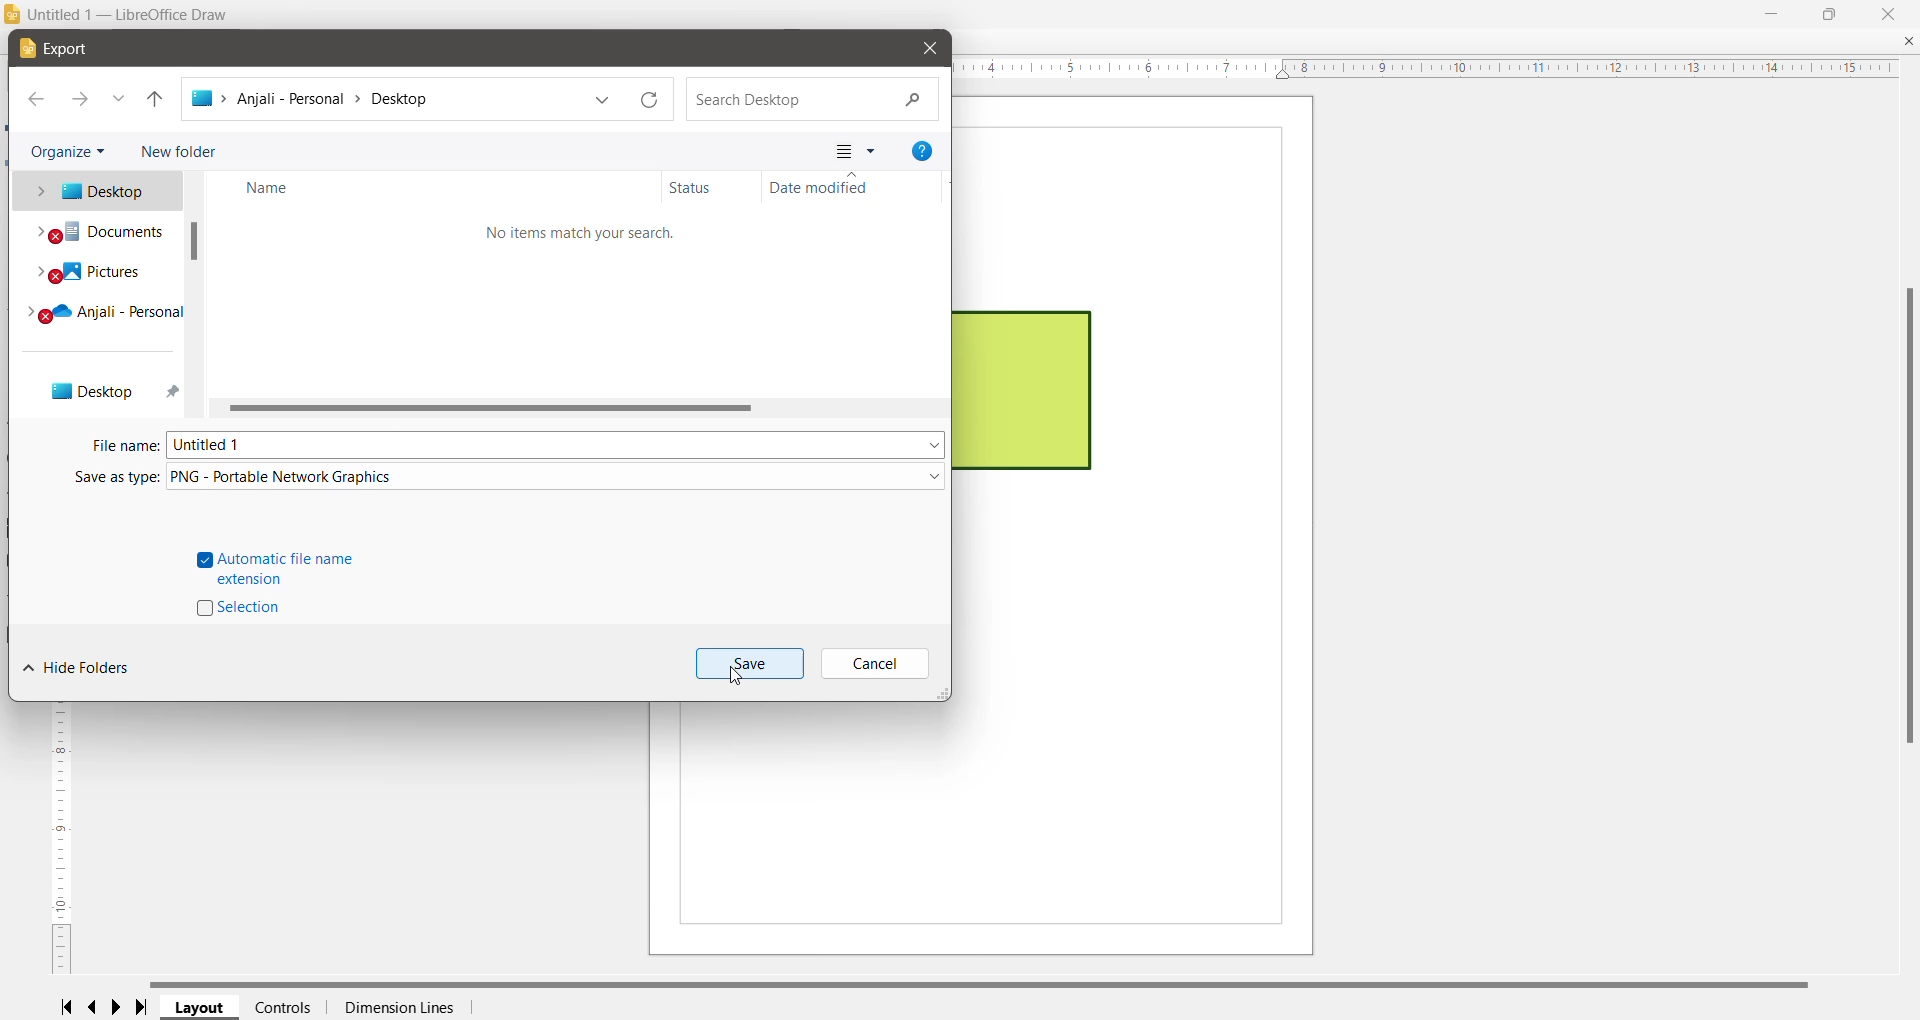 Image resolution: width=1920 pixels, height=1020 pixels. I want to click on Date modified, so click(856, 187).